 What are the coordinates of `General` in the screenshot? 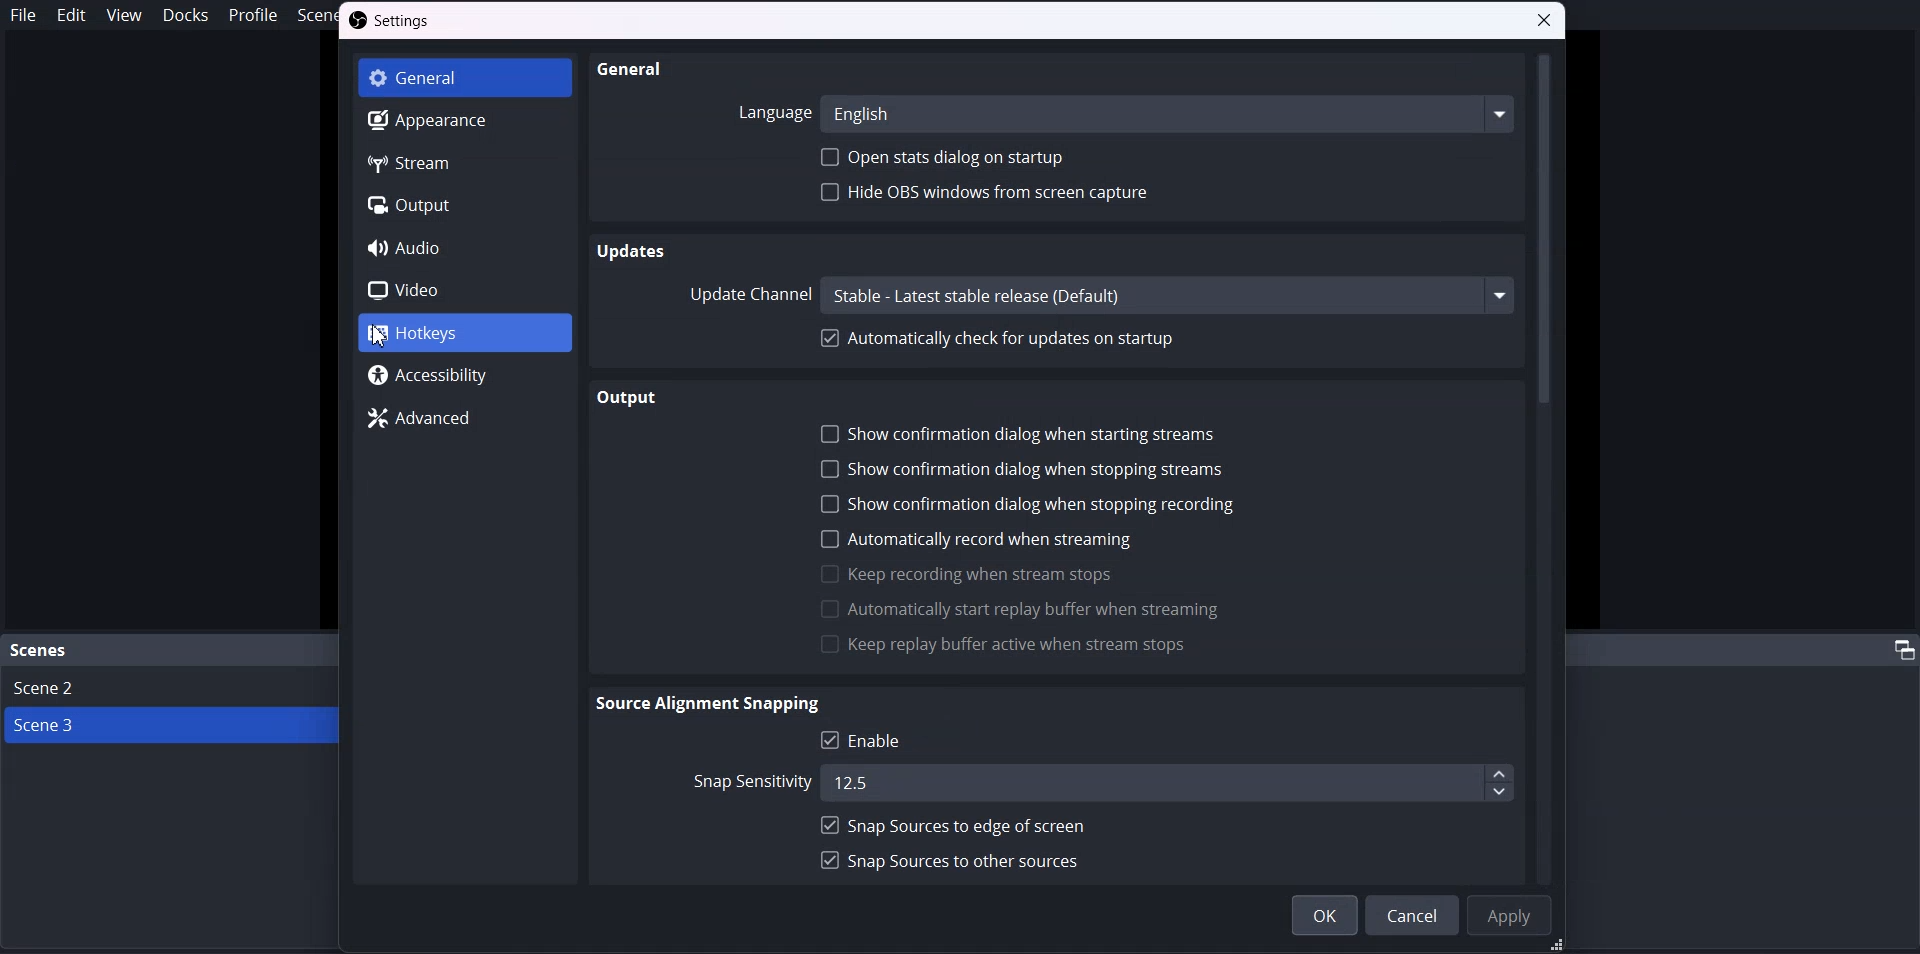 It's located at (463, 77).